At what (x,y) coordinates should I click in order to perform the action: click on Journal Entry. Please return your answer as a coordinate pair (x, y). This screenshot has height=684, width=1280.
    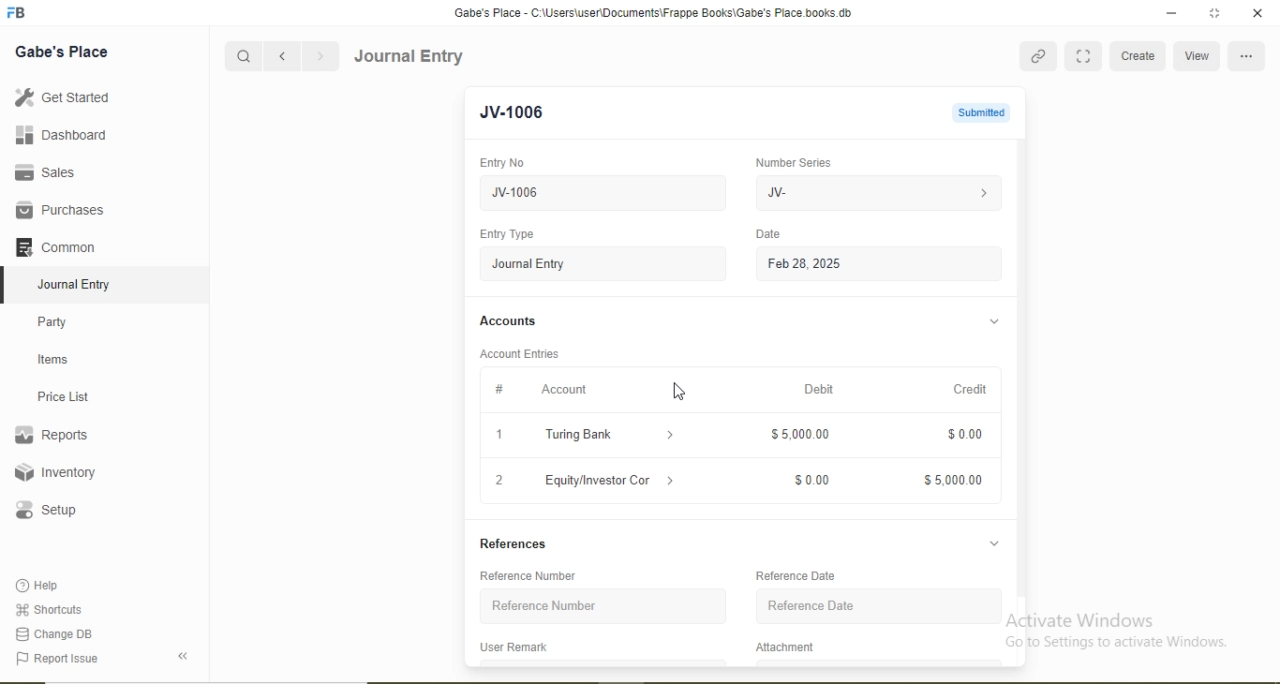
    Looking at the image, I should click on (76, 285).